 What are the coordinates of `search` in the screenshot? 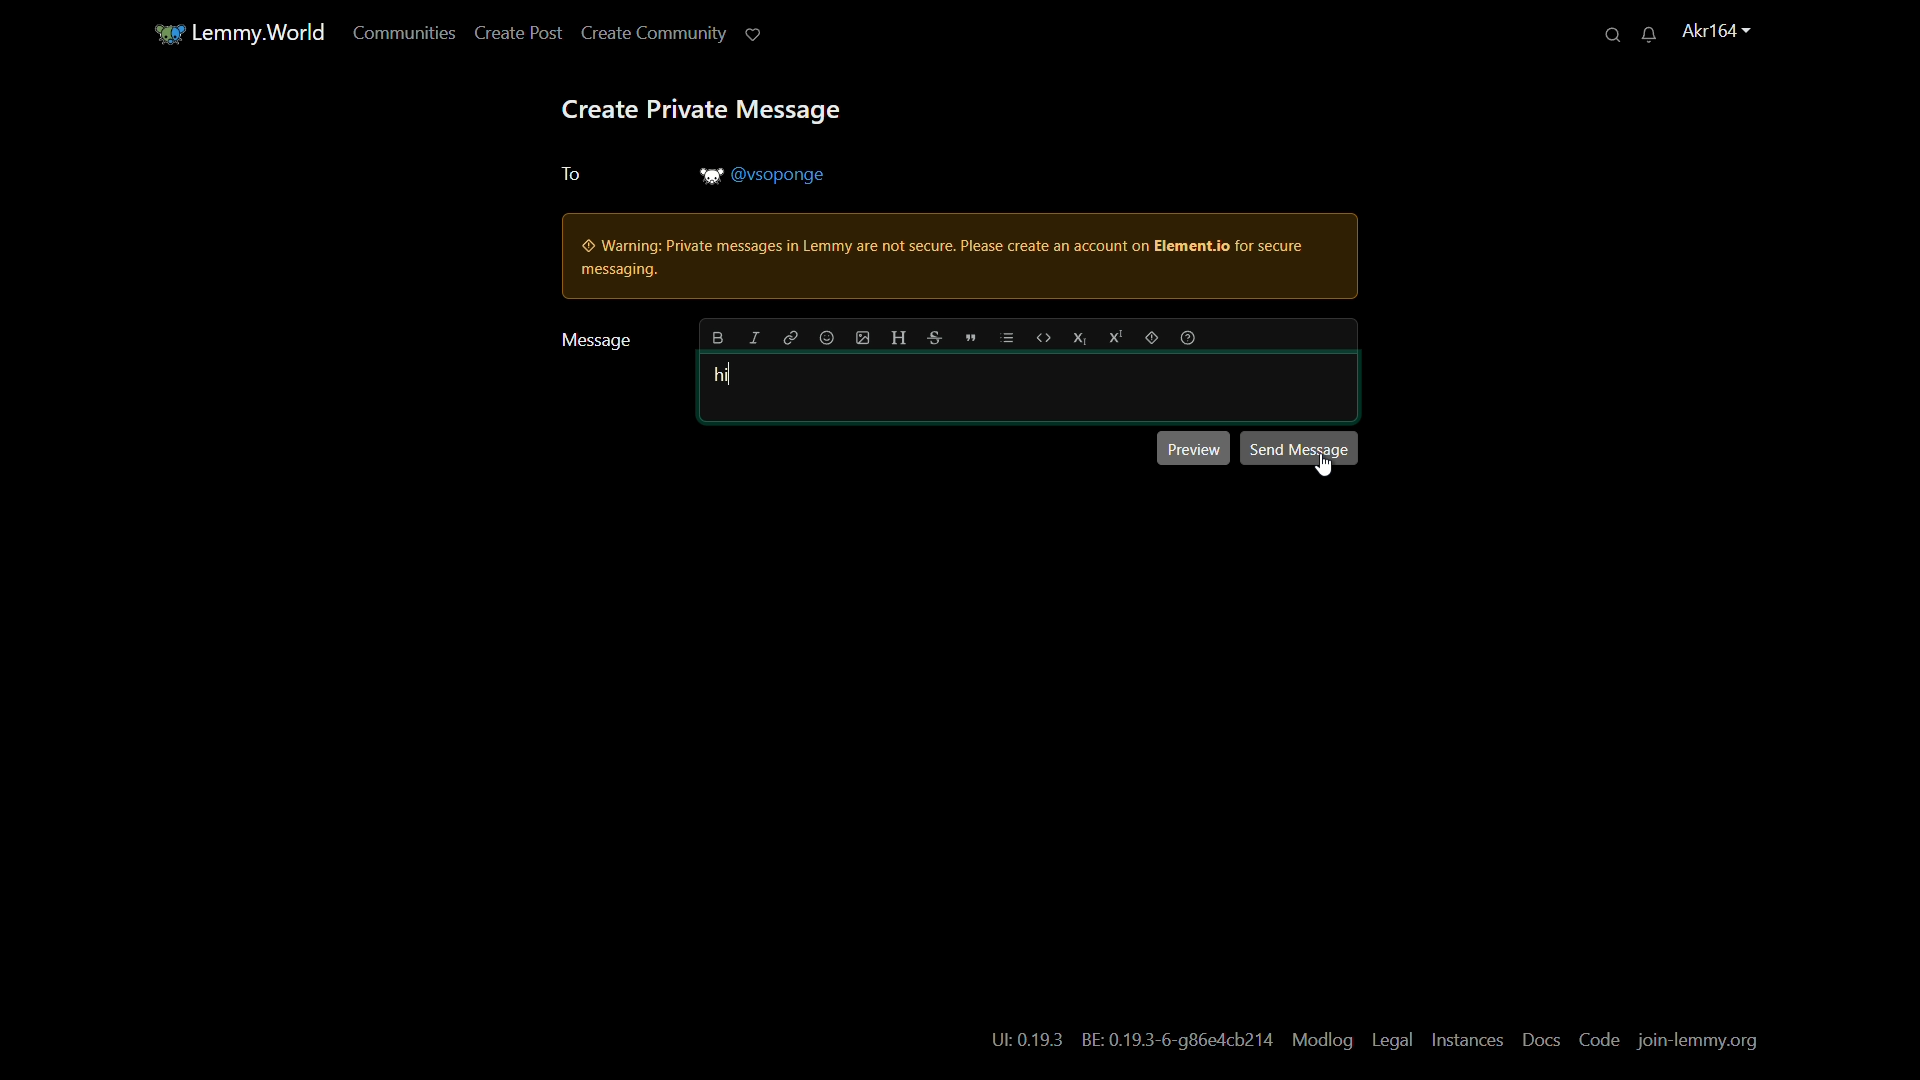 It's located at (1603, 33).